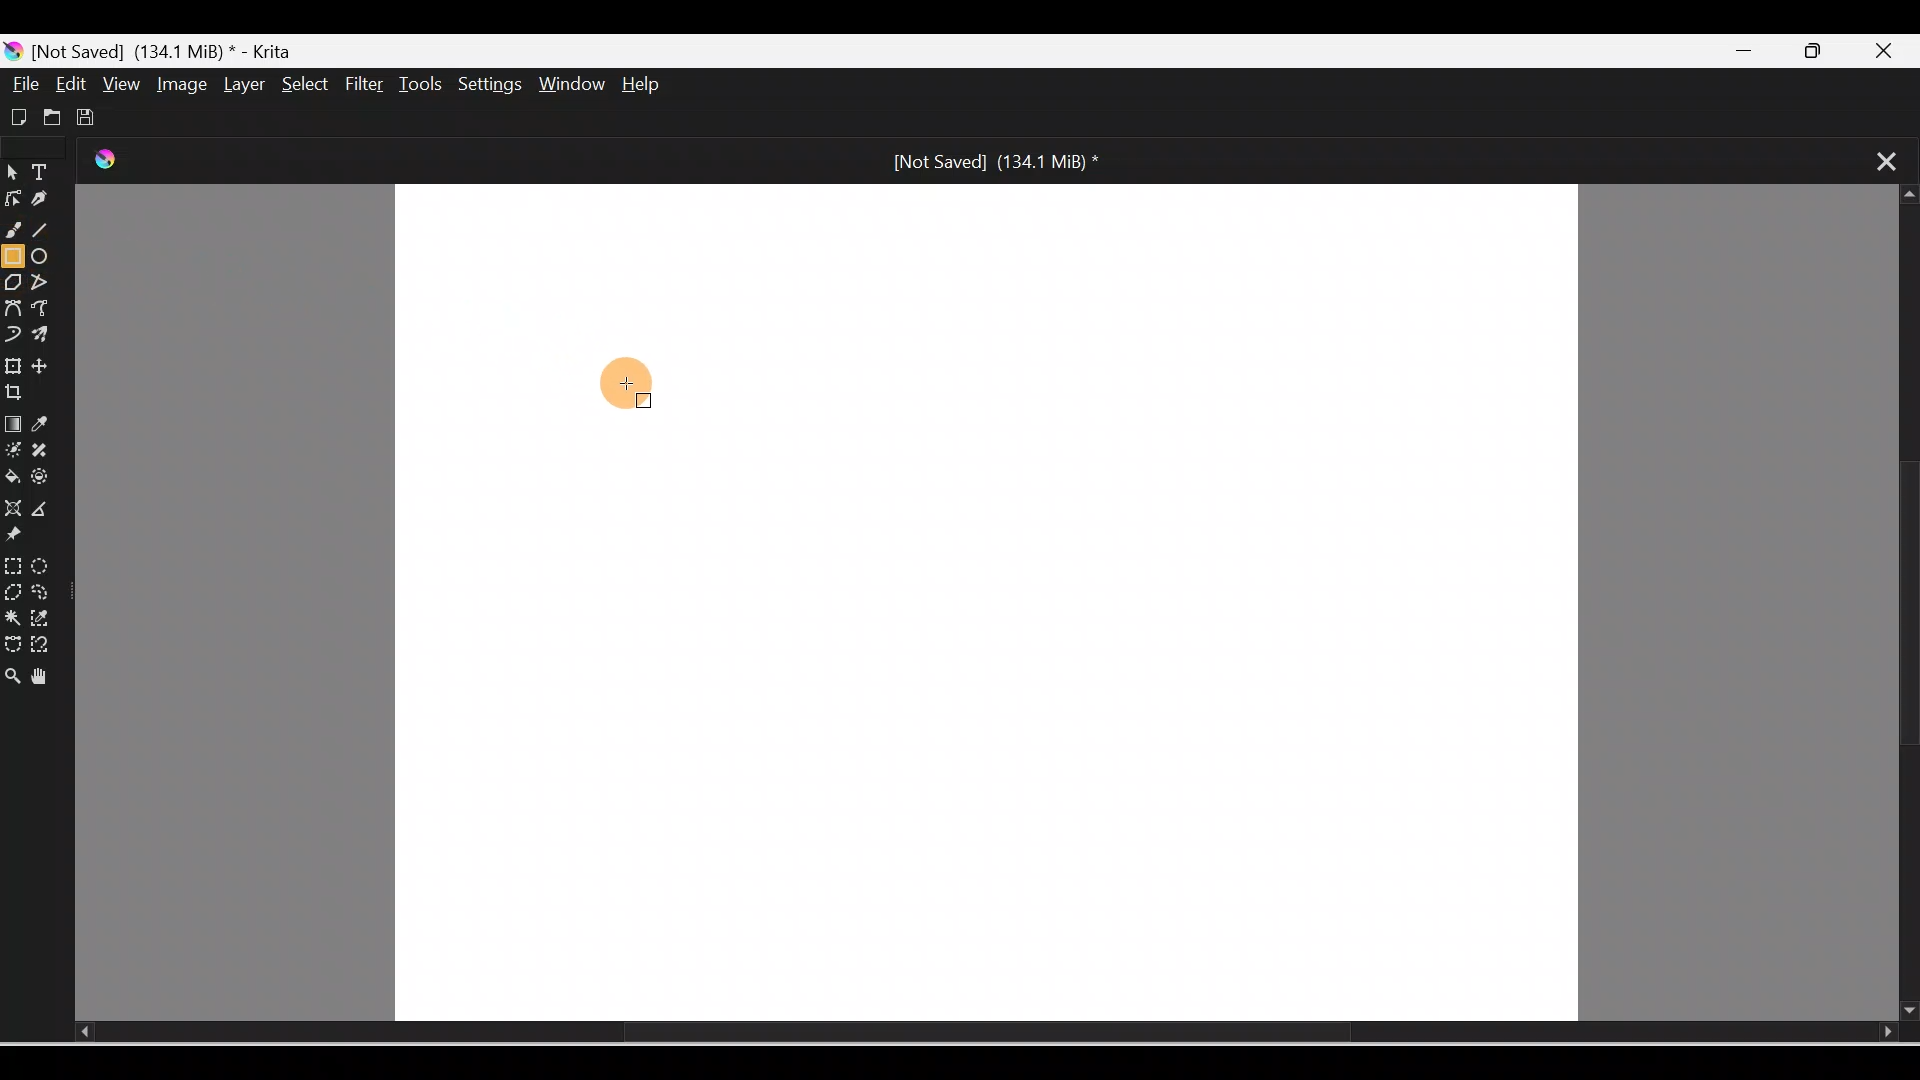 The image size is (1920, 1080). I want to click on Polyline, so click(43, 281).